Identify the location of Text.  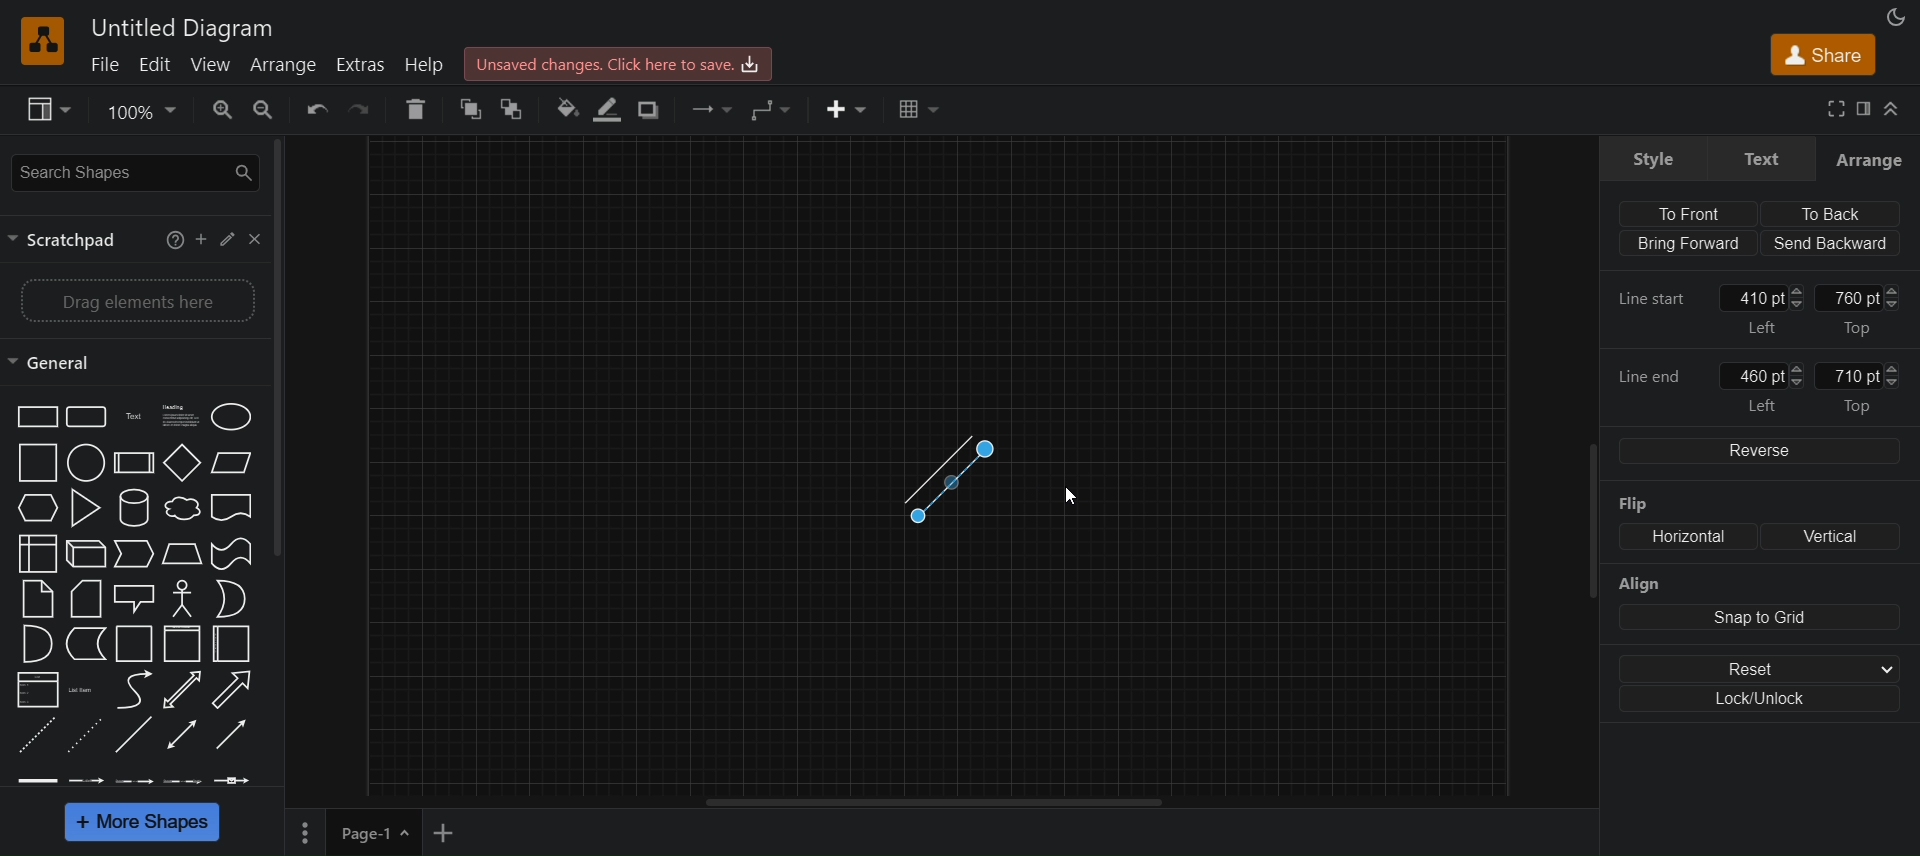
(130, 415).